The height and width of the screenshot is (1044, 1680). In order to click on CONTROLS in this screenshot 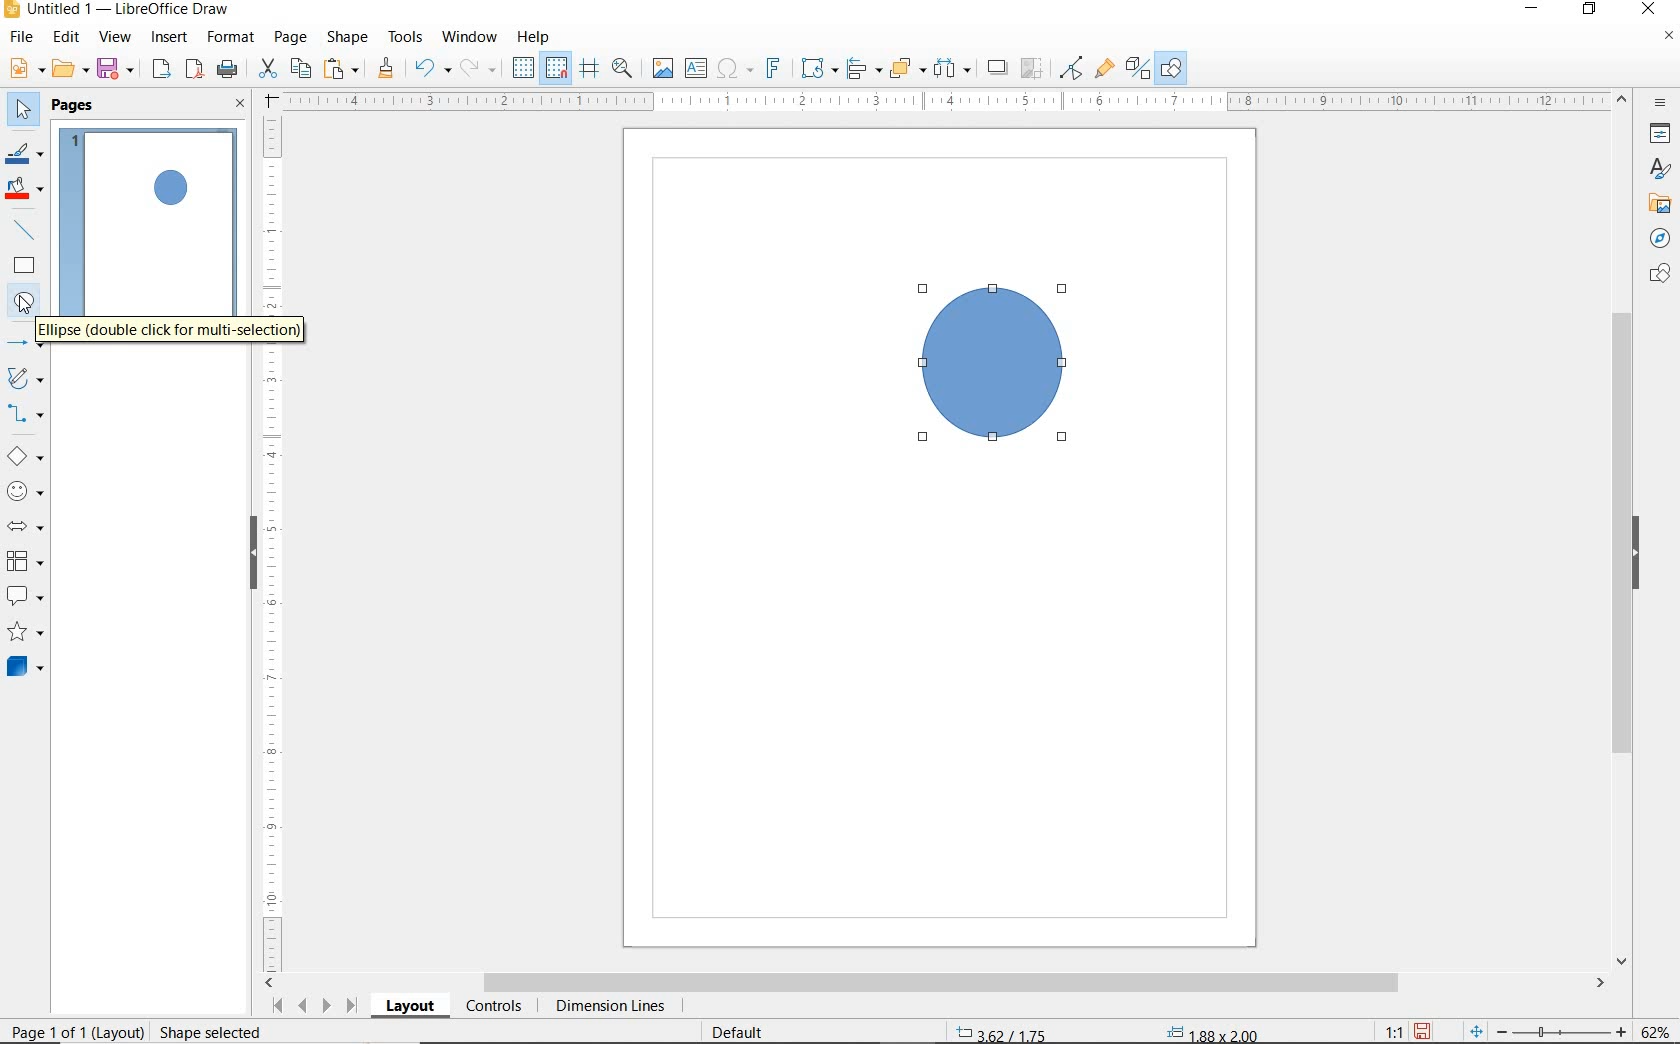, I will do `click(496, 1008)`.